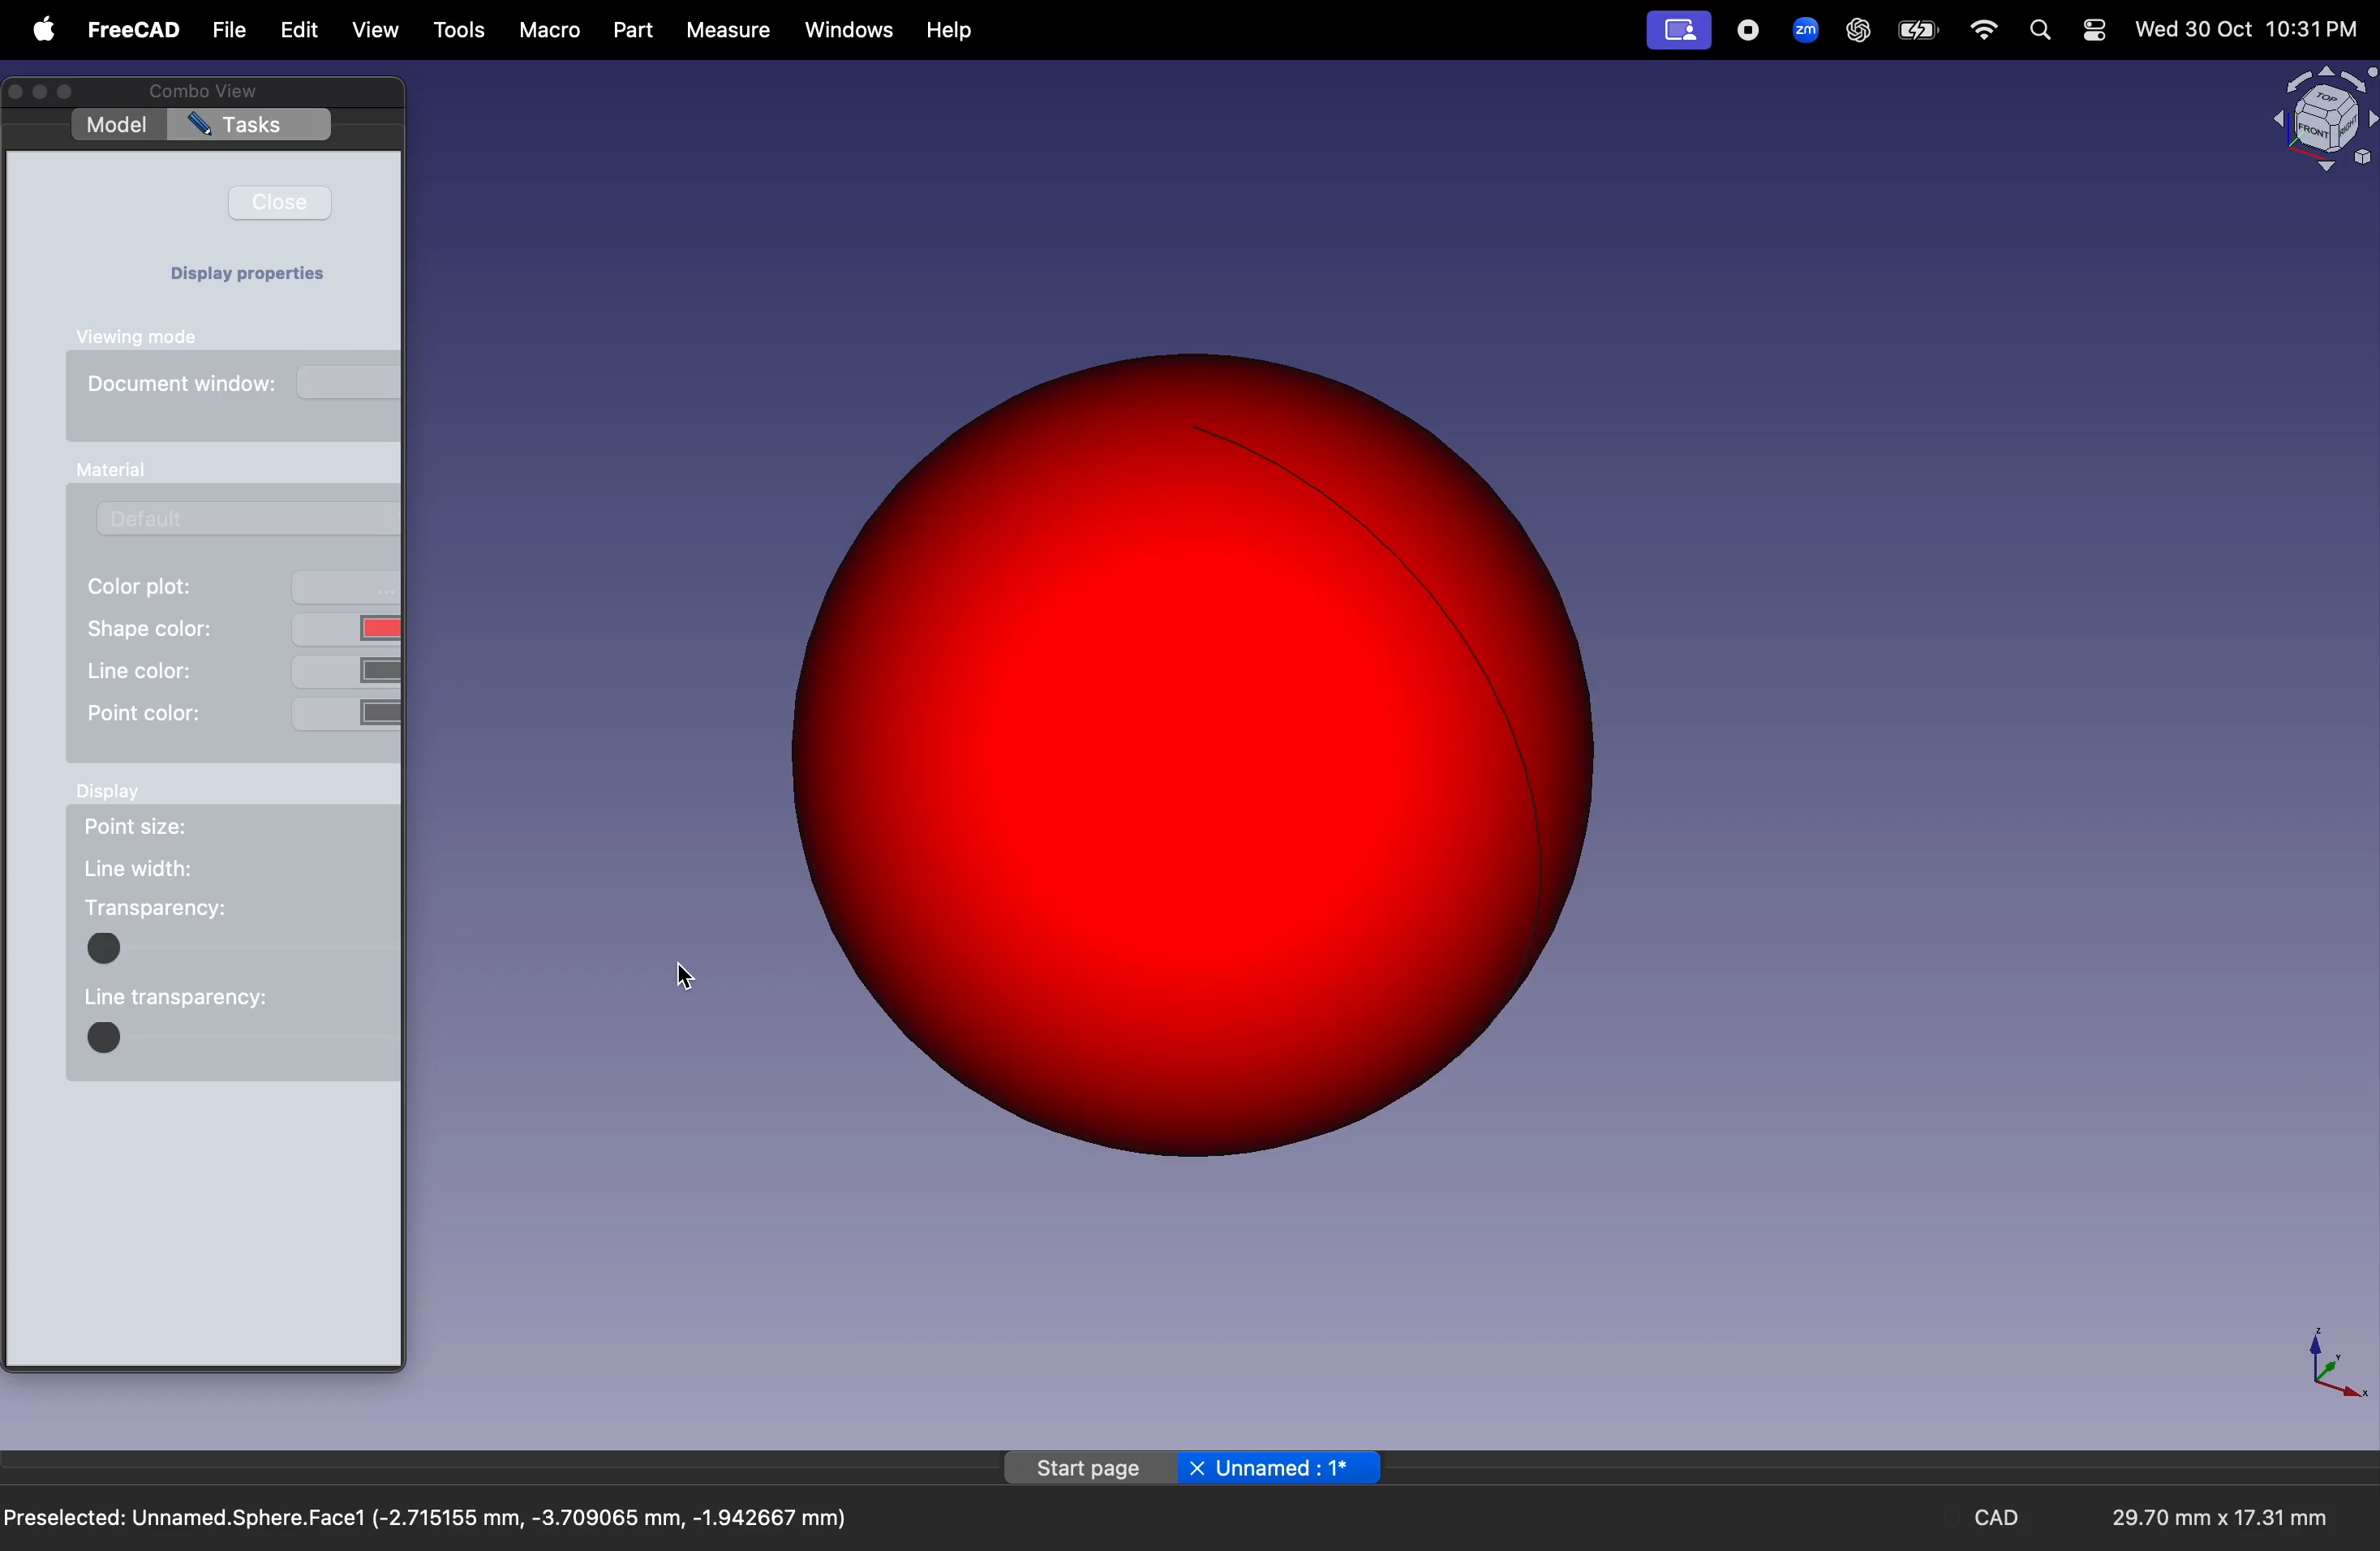  What do you see at coordinates (2244, 30) in the screenshot?
I see `Wed 30 Oct 10:31 PM` at bounding box center [2244, 30].